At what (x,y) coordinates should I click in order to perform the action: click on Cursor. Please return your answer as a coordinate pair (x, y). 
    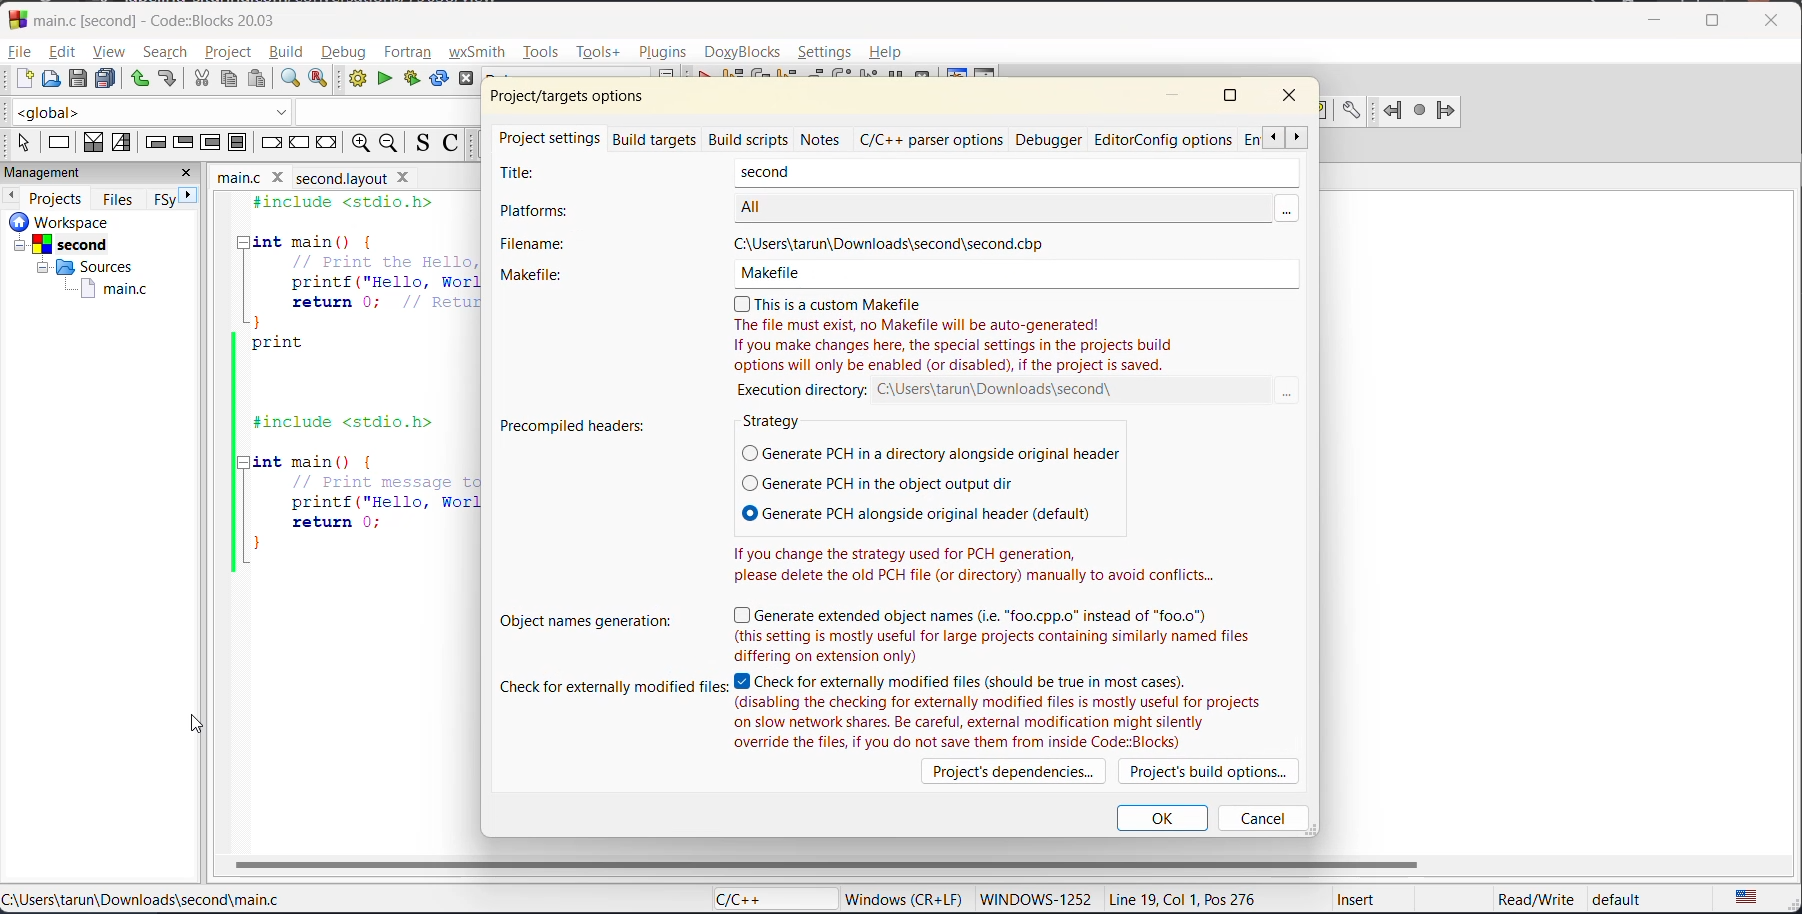
    Looking at the image, I should click on (204, 726).